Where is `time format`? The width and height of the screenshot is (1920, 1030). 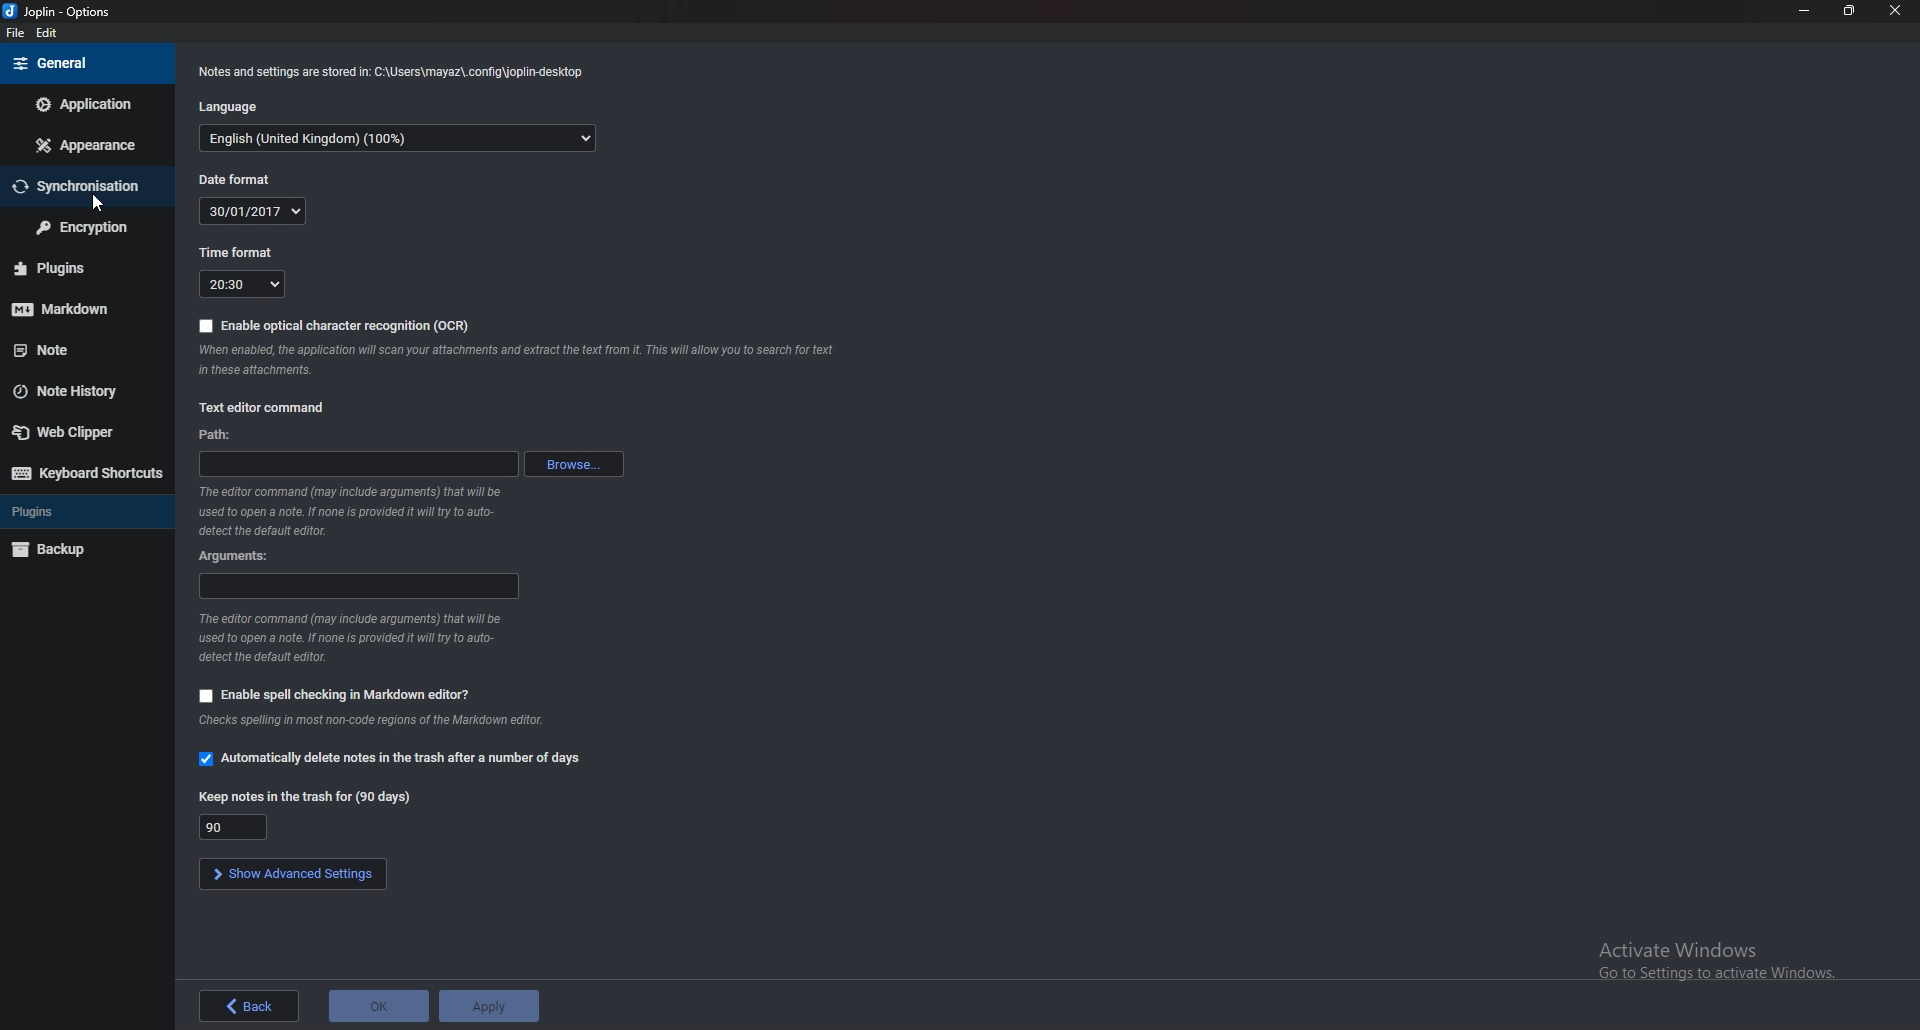
time format is located at coordinates (243, 285).